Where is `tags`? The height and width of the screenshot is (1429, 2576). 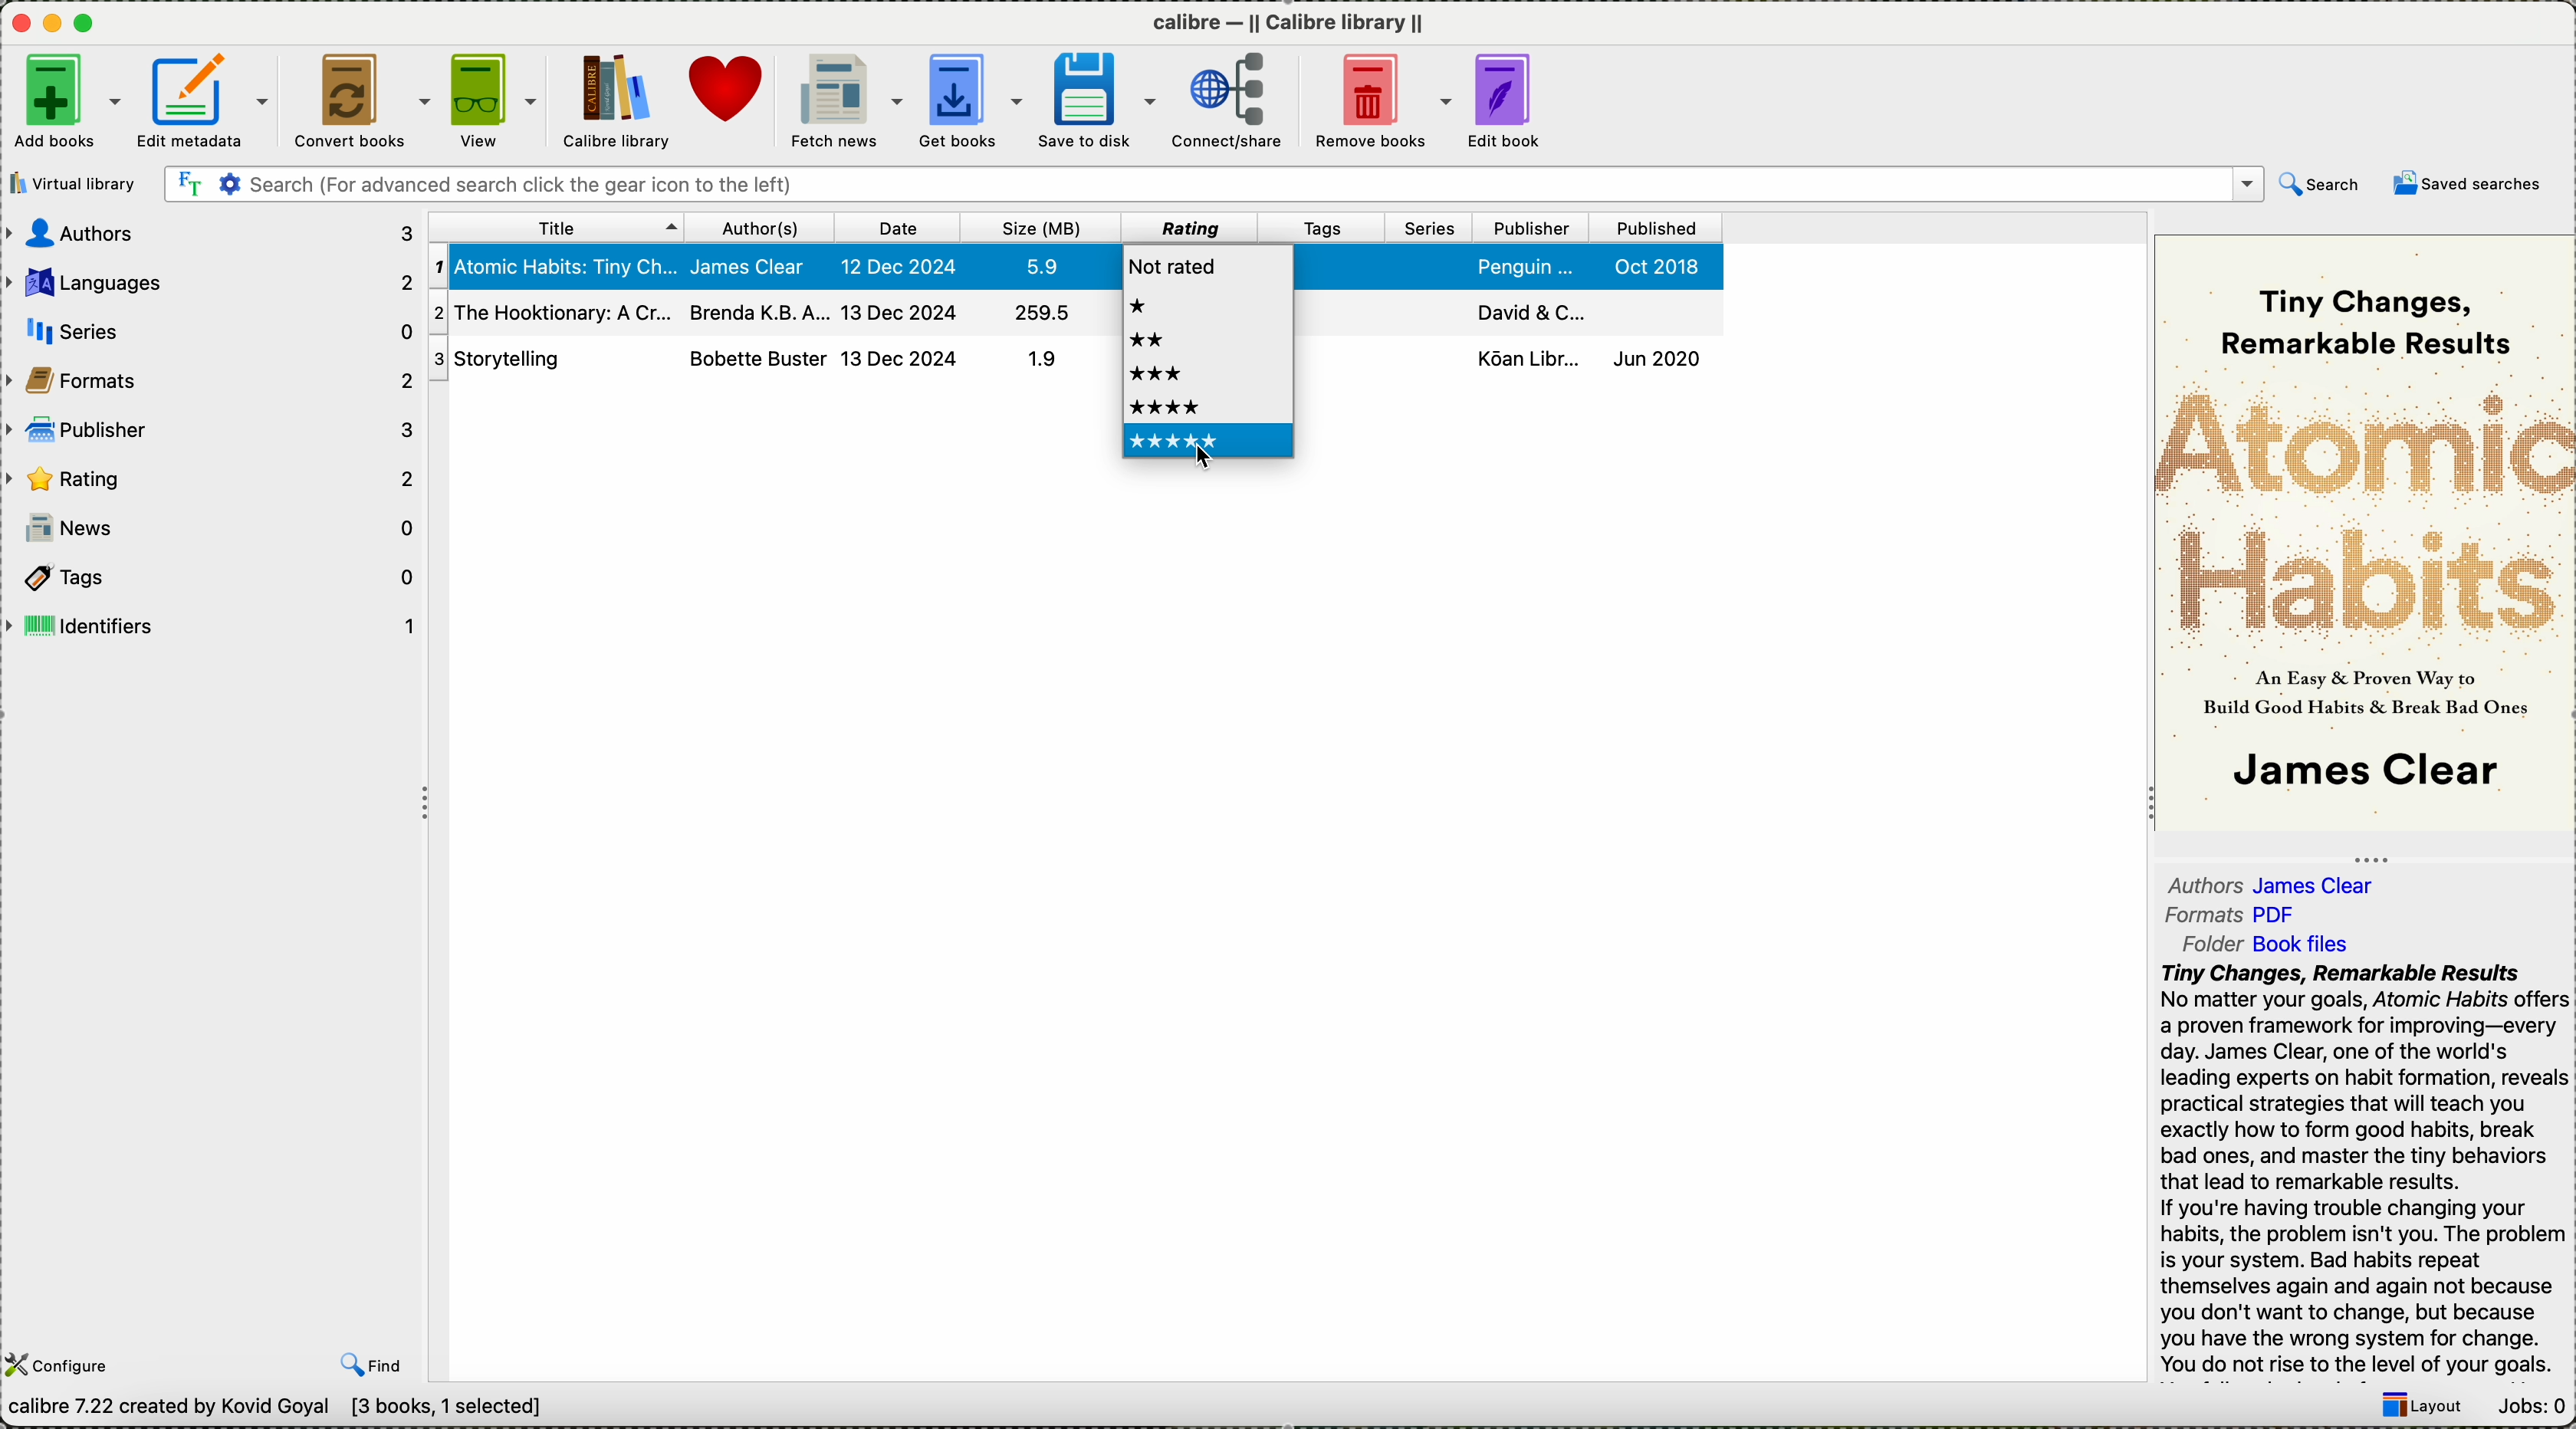
tags is located at coordinates (1332, 365).